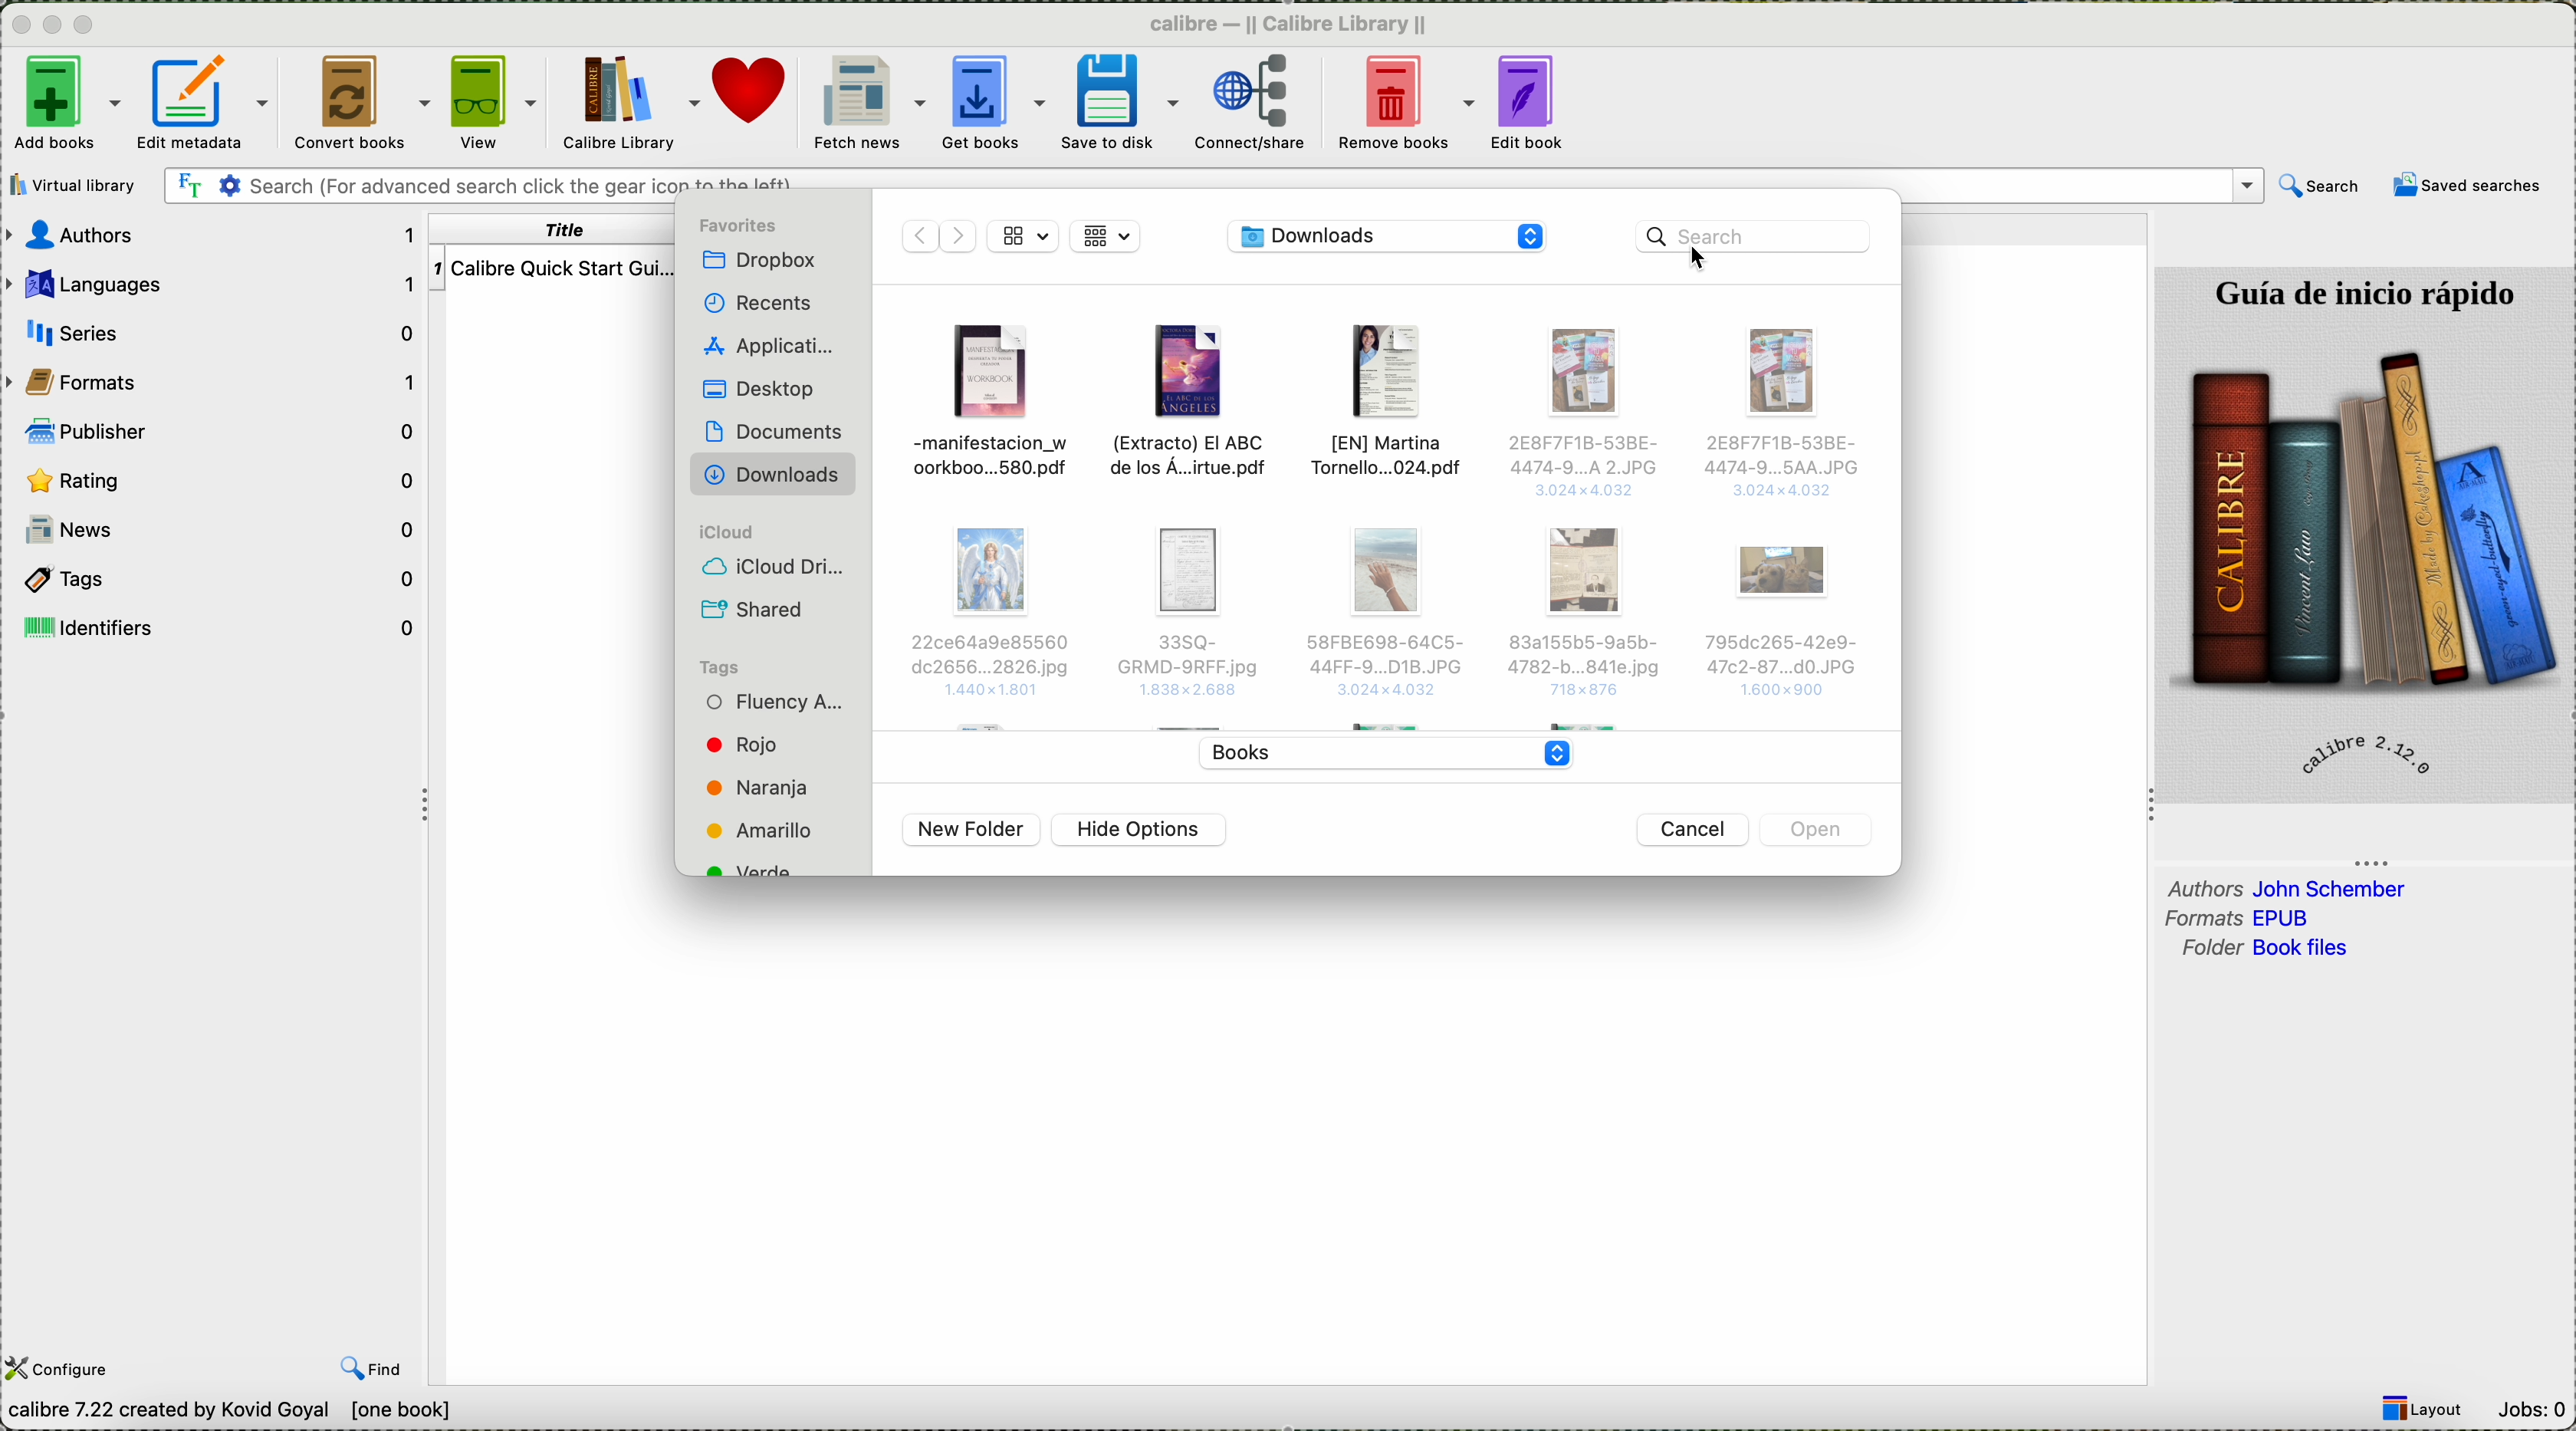 This screenshot has height=1431, width=2576. Describe the element at coordinates (773, 474) in the screenshot. I see `downloads` at that location.